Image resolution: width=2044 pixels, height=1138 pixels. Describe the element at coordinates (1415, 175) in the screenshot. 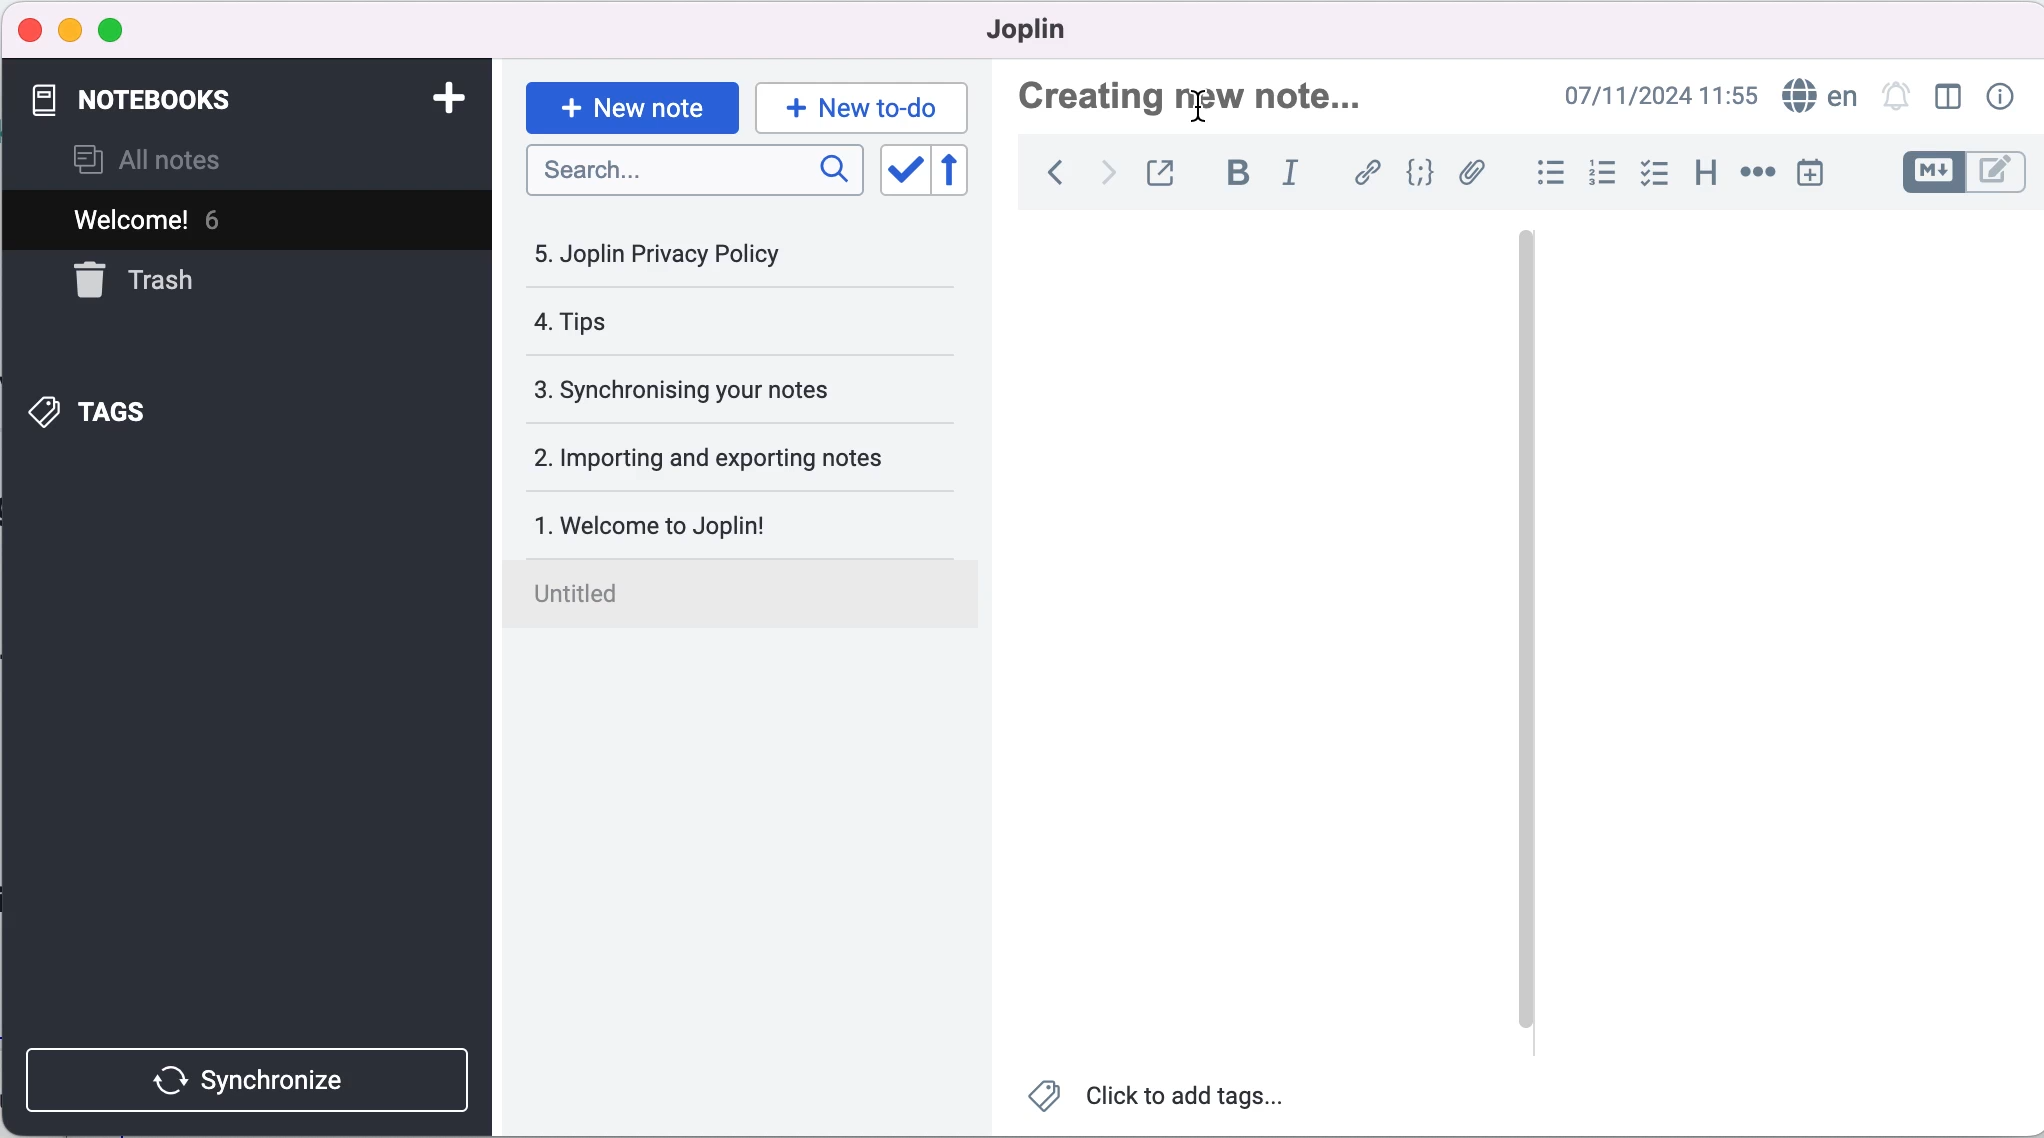

I see `code` at that location.